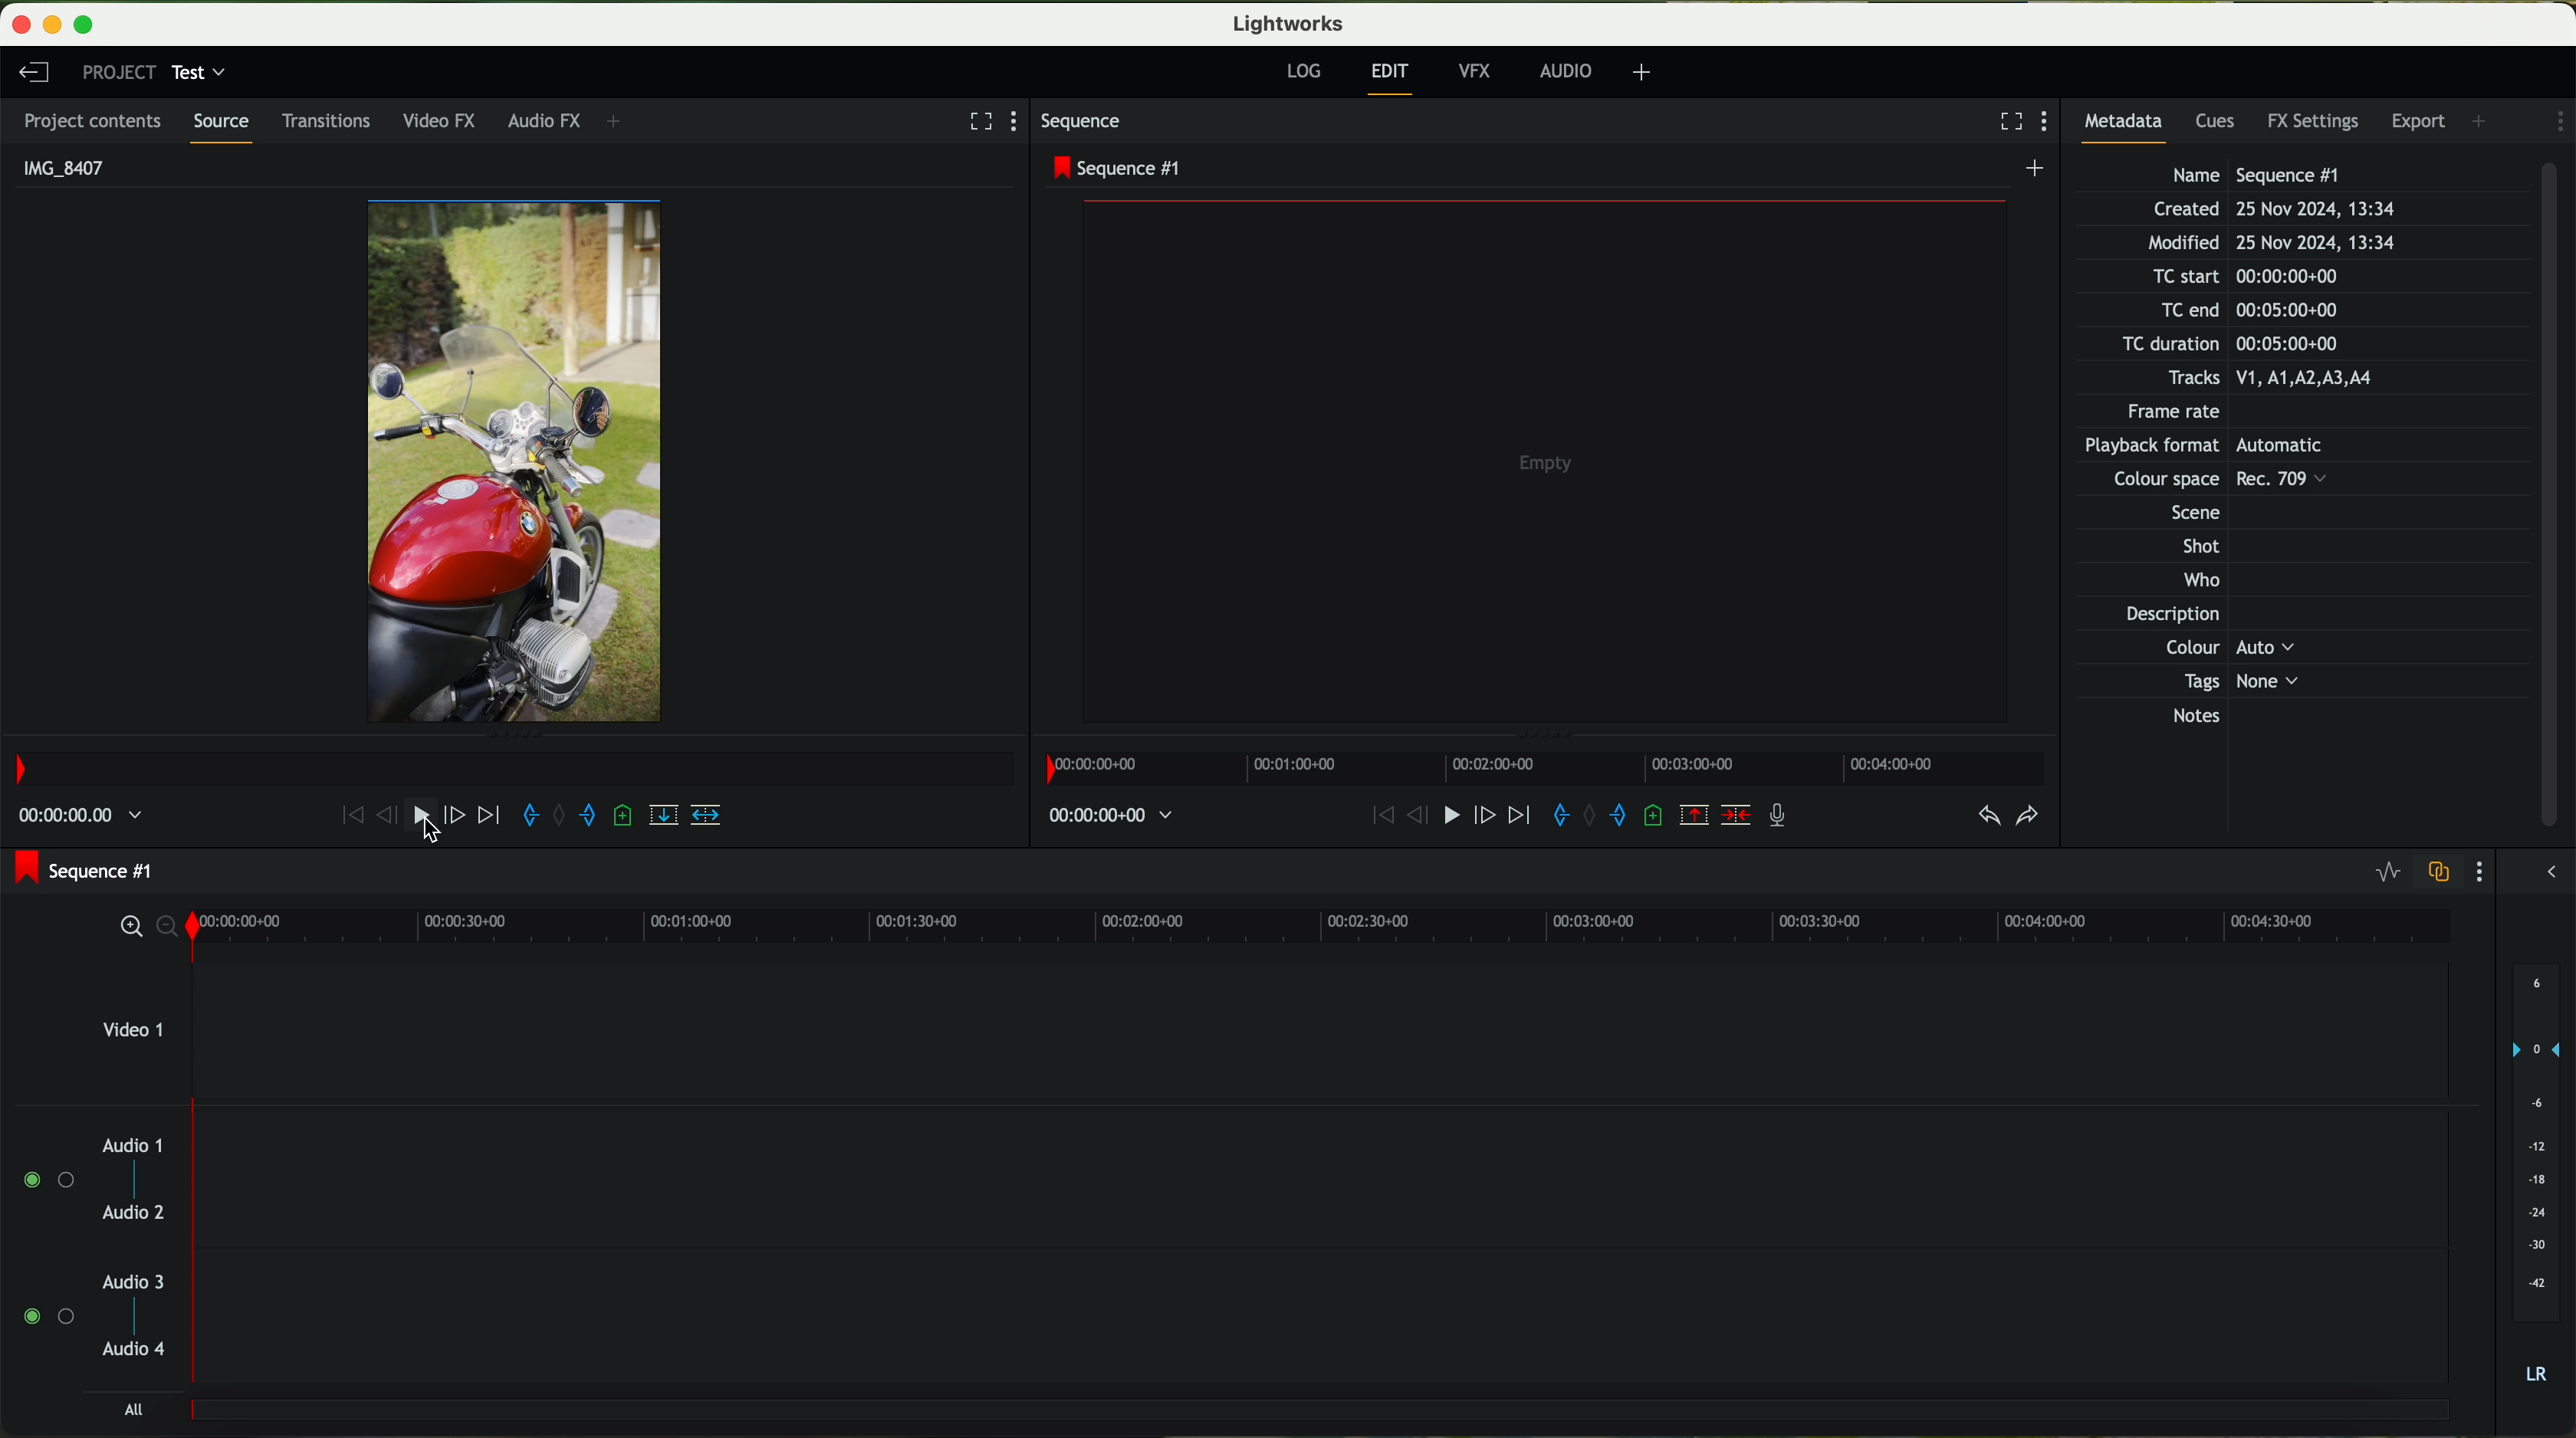  I want to click on , so click(2226, 648).